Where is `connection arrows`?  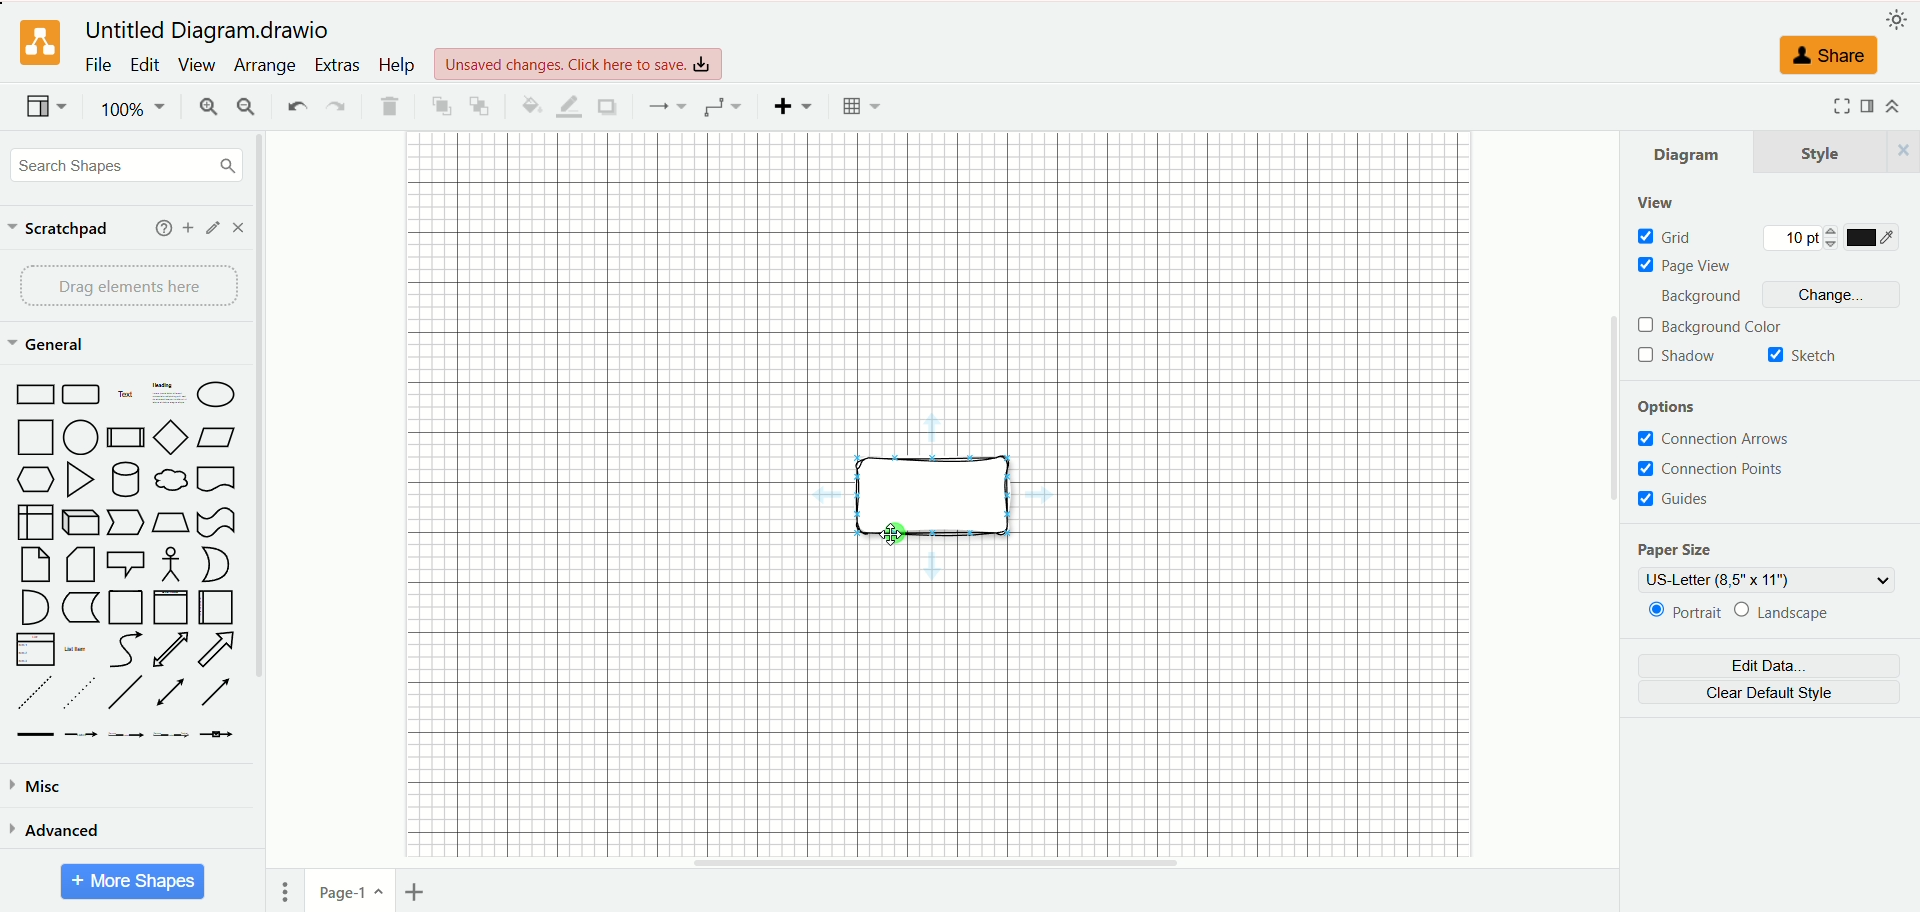 connection arrows is located at coordinates (1715, 438).